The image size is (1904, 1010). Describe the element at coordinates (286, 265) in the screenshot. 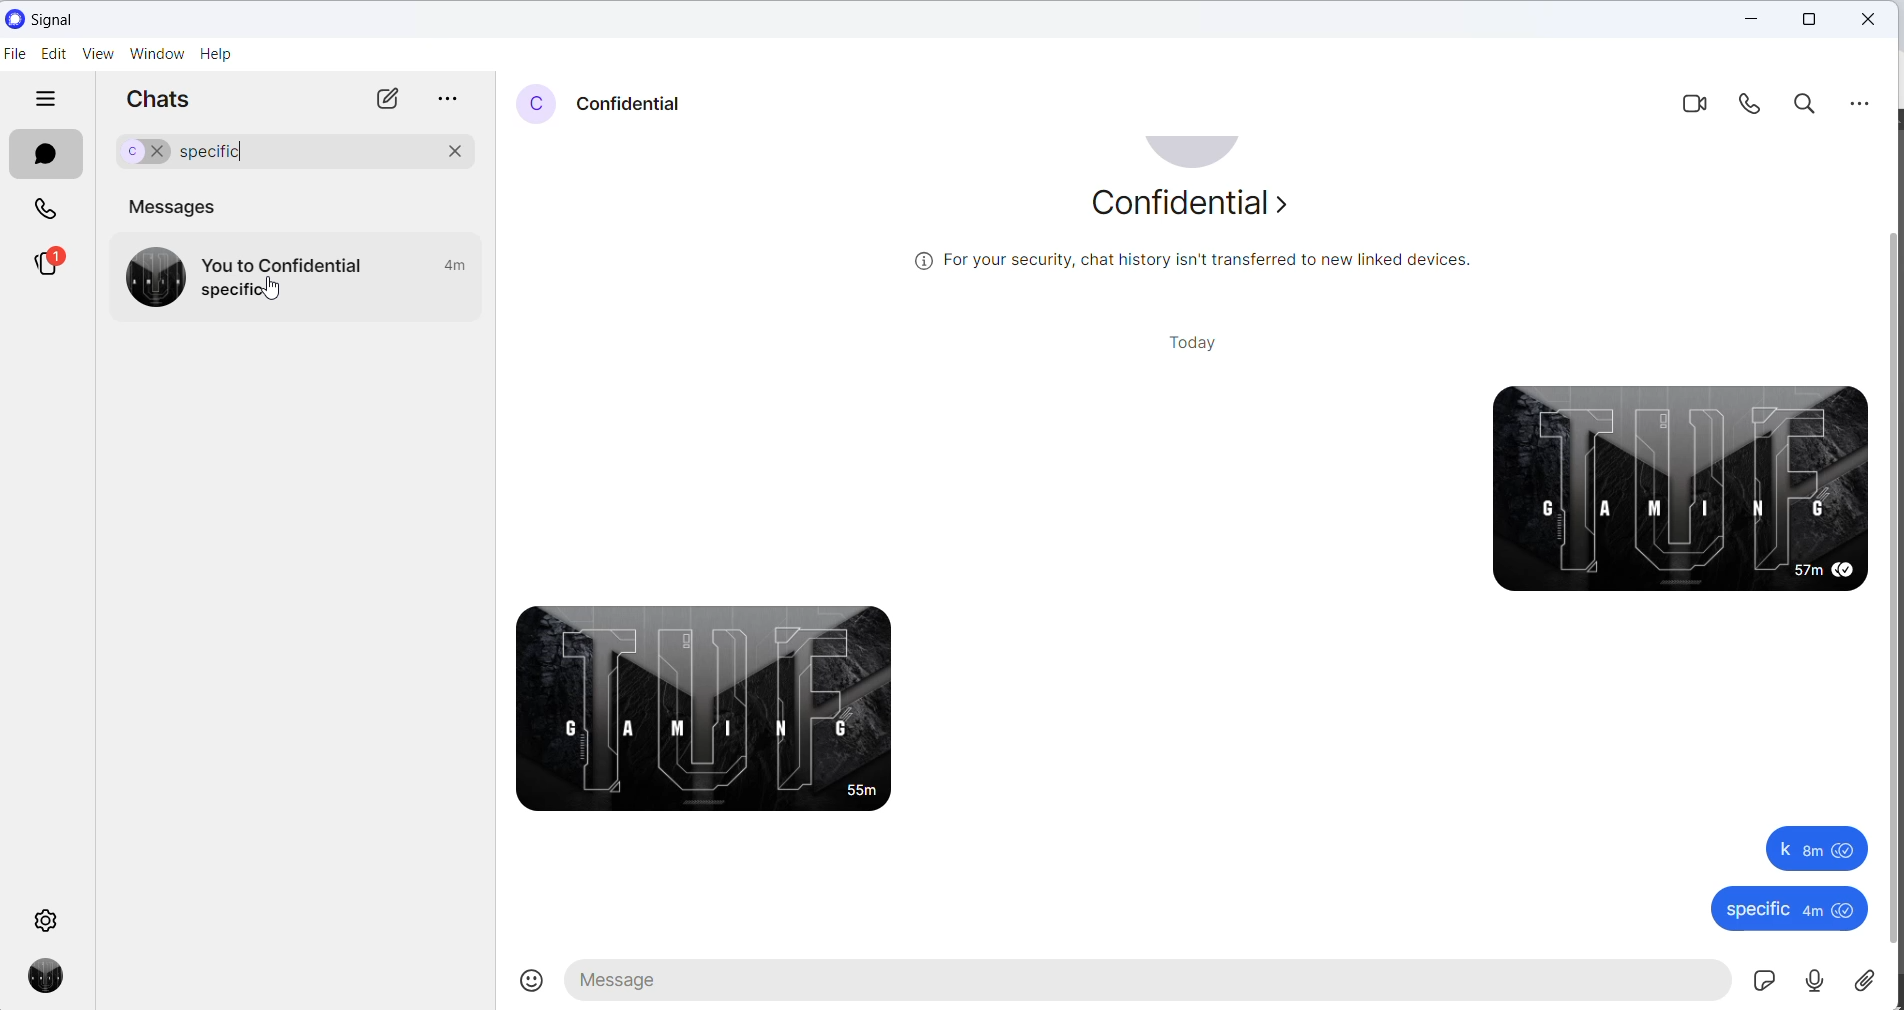

I see `message to and frpm` at that location.